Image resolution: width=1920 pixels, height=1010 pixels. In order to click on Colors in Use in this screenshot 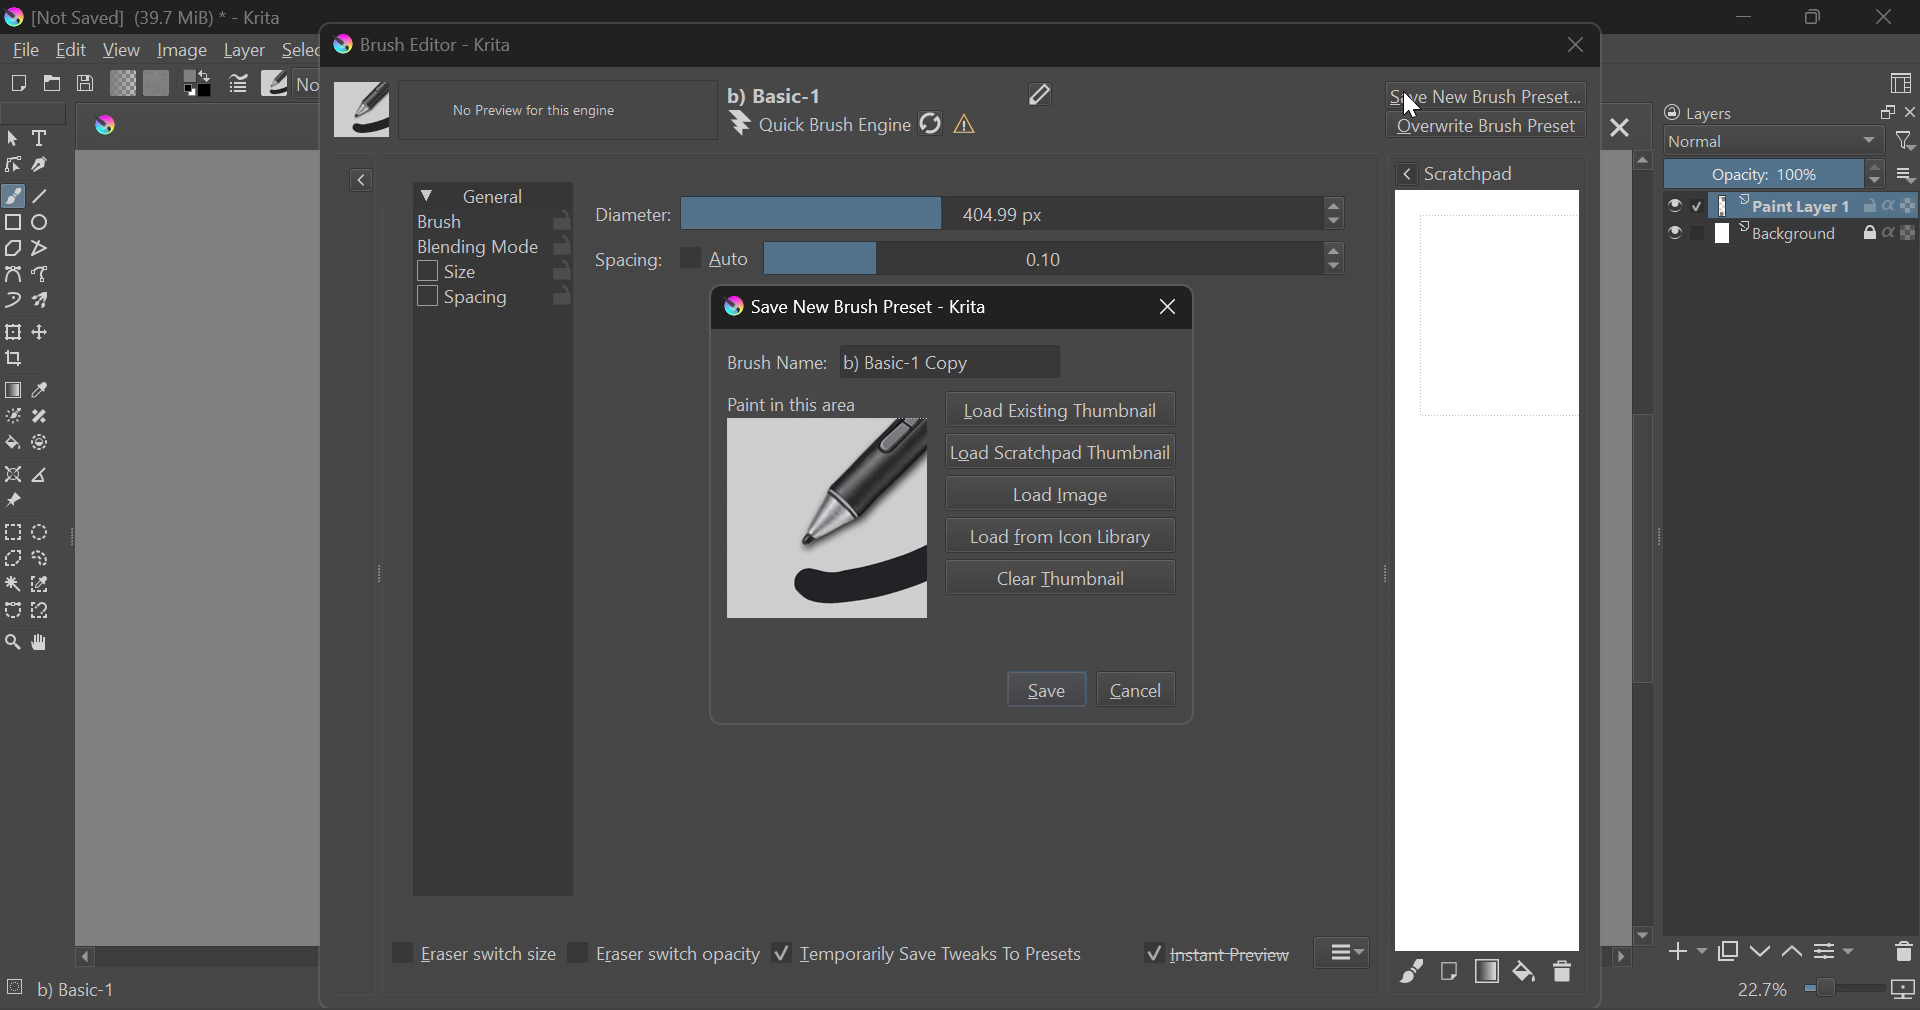, I will do `click(199, 82)`.